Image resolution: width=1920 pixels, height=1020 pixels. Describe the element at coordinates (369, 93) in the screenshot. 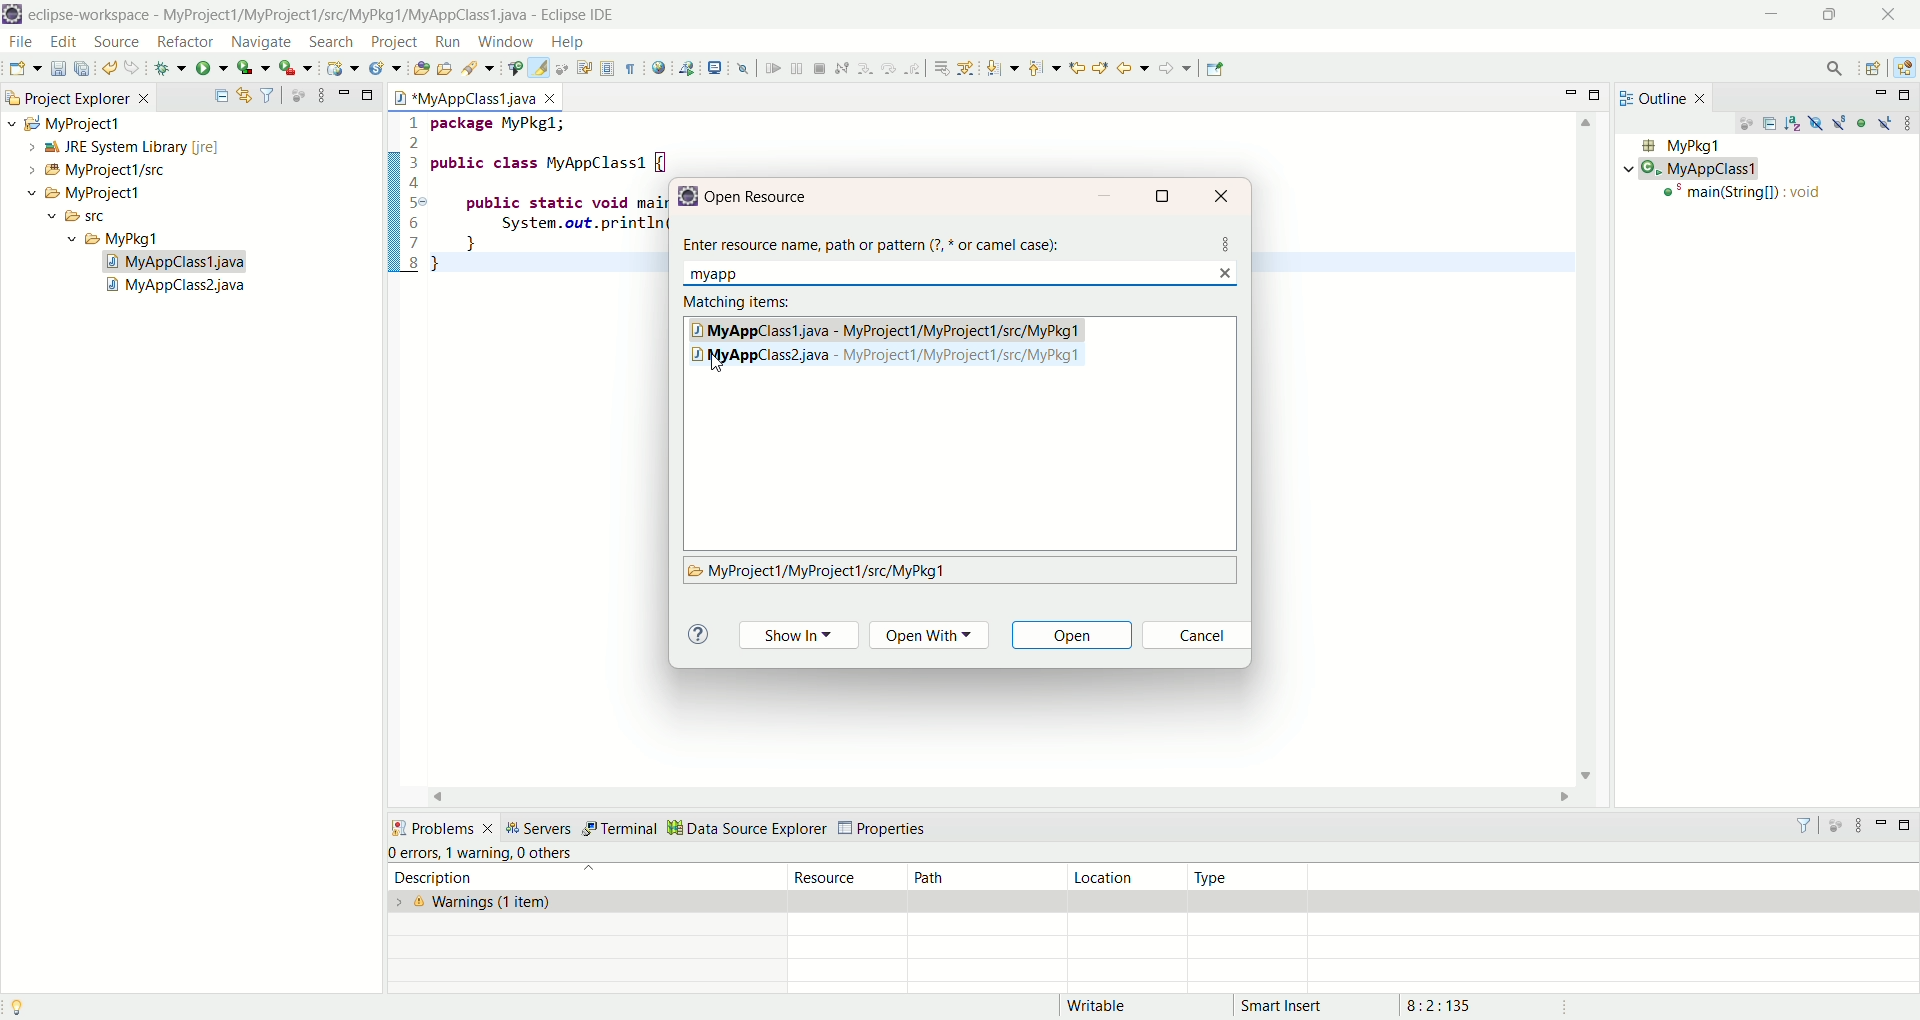

I see `maximize` at that location.